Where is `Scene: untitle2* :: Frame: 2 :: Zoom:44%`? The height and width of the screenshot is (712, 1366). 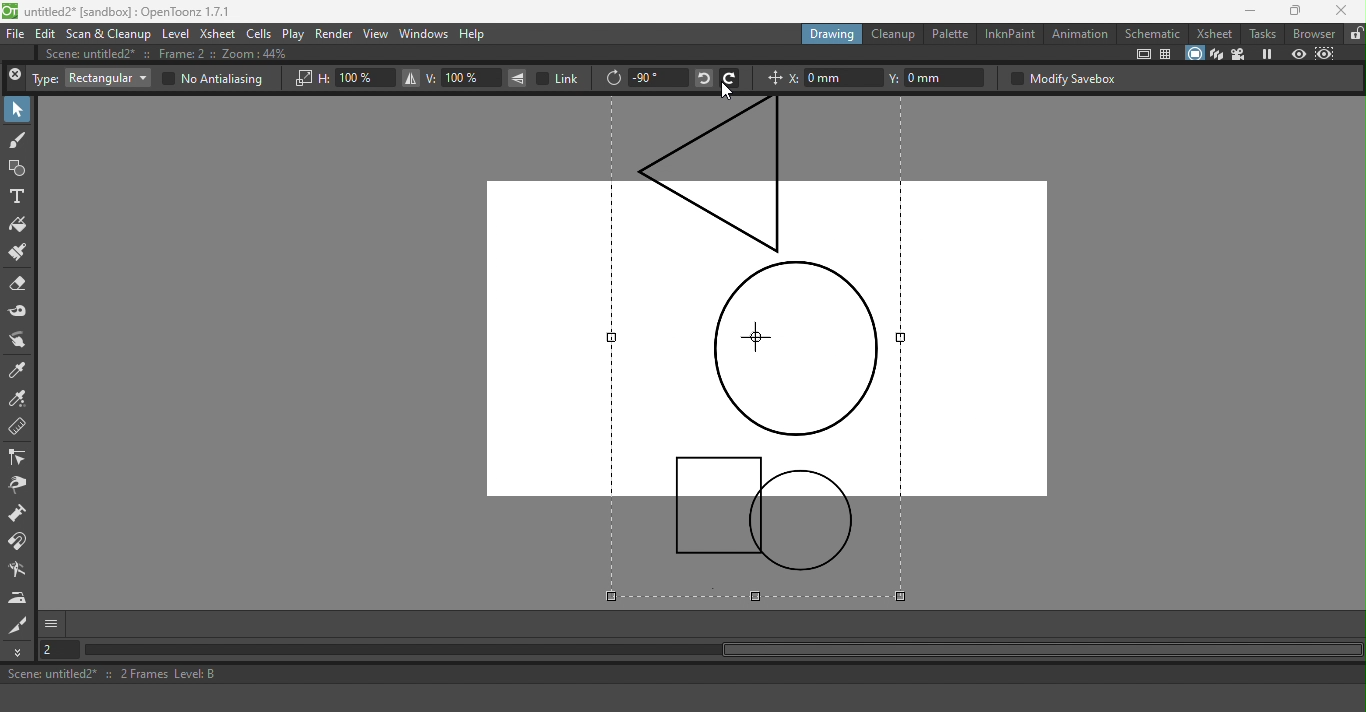
Scene: untitle2* :: Frame: 2 :: Zoom:44% is located at coordinates (177, 55).